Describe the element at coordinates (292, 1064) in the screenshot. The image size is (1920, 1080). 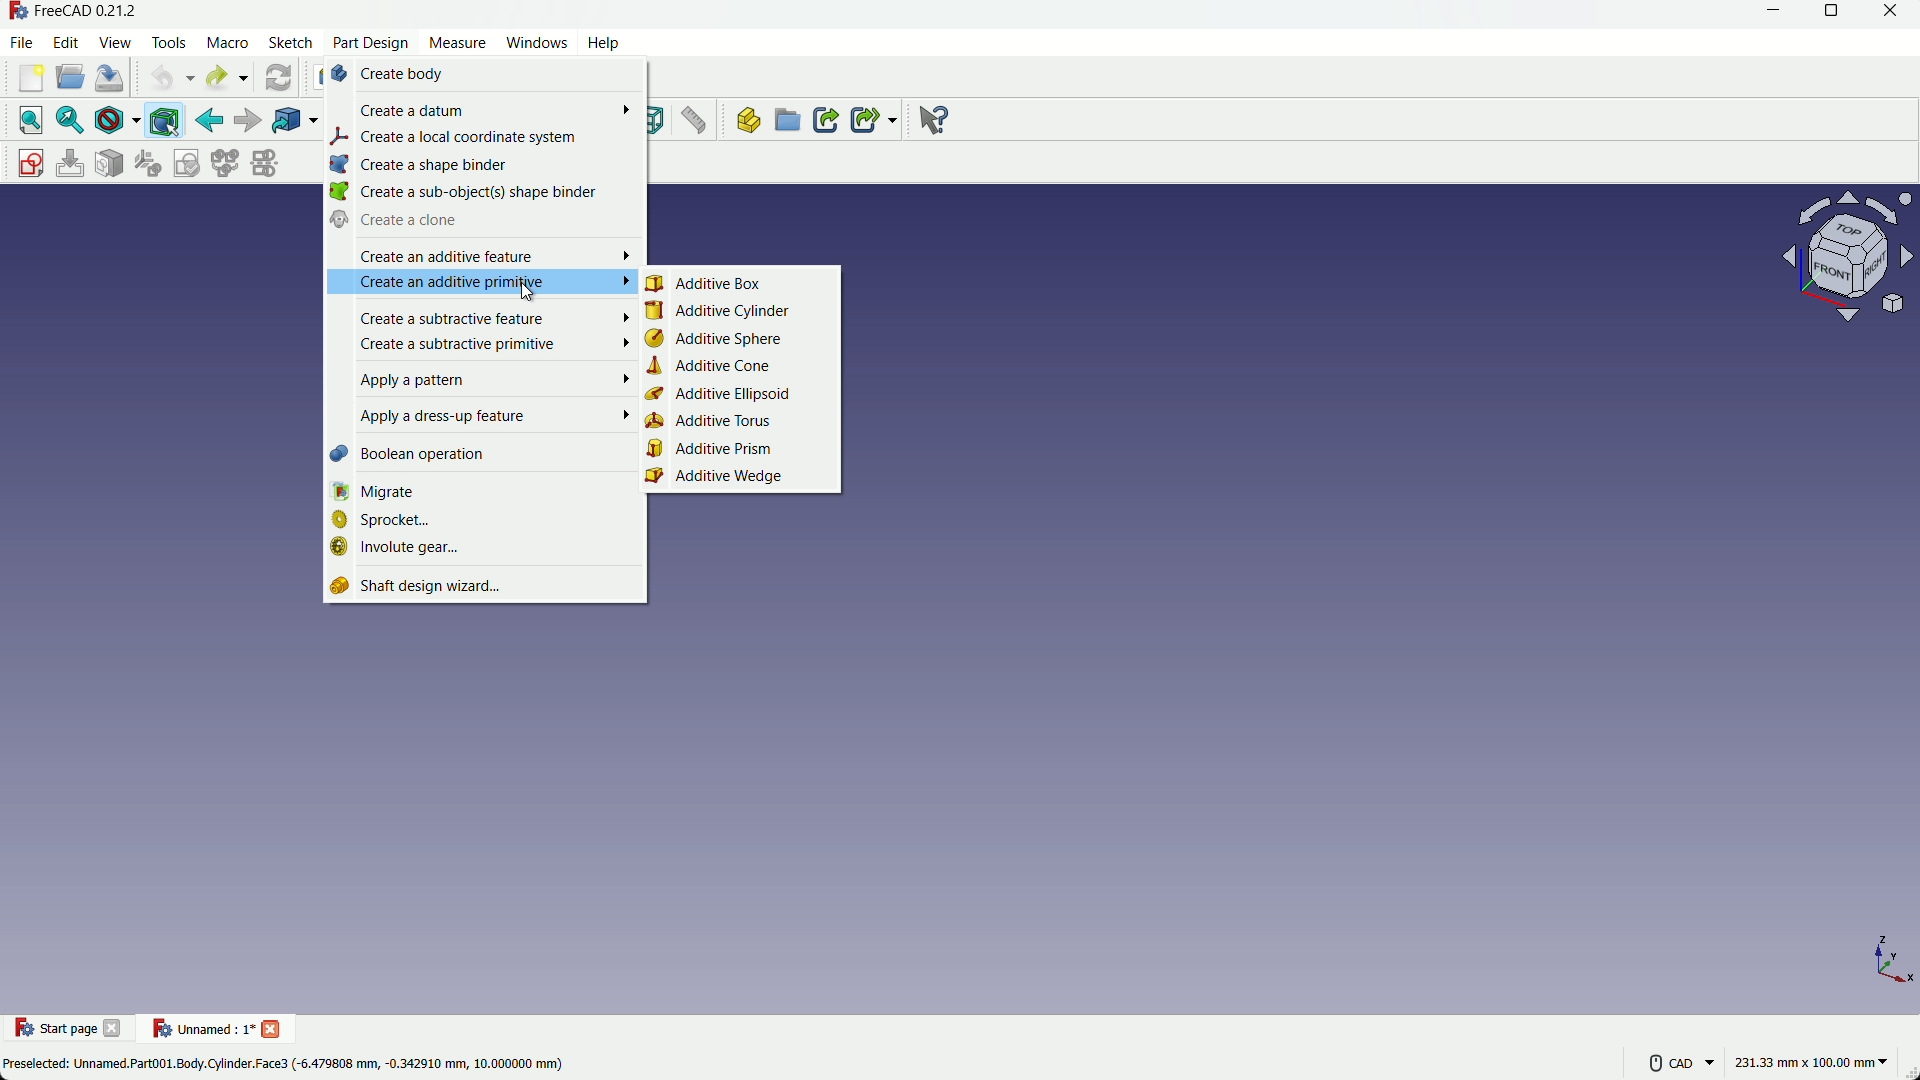
I see `` at that location.